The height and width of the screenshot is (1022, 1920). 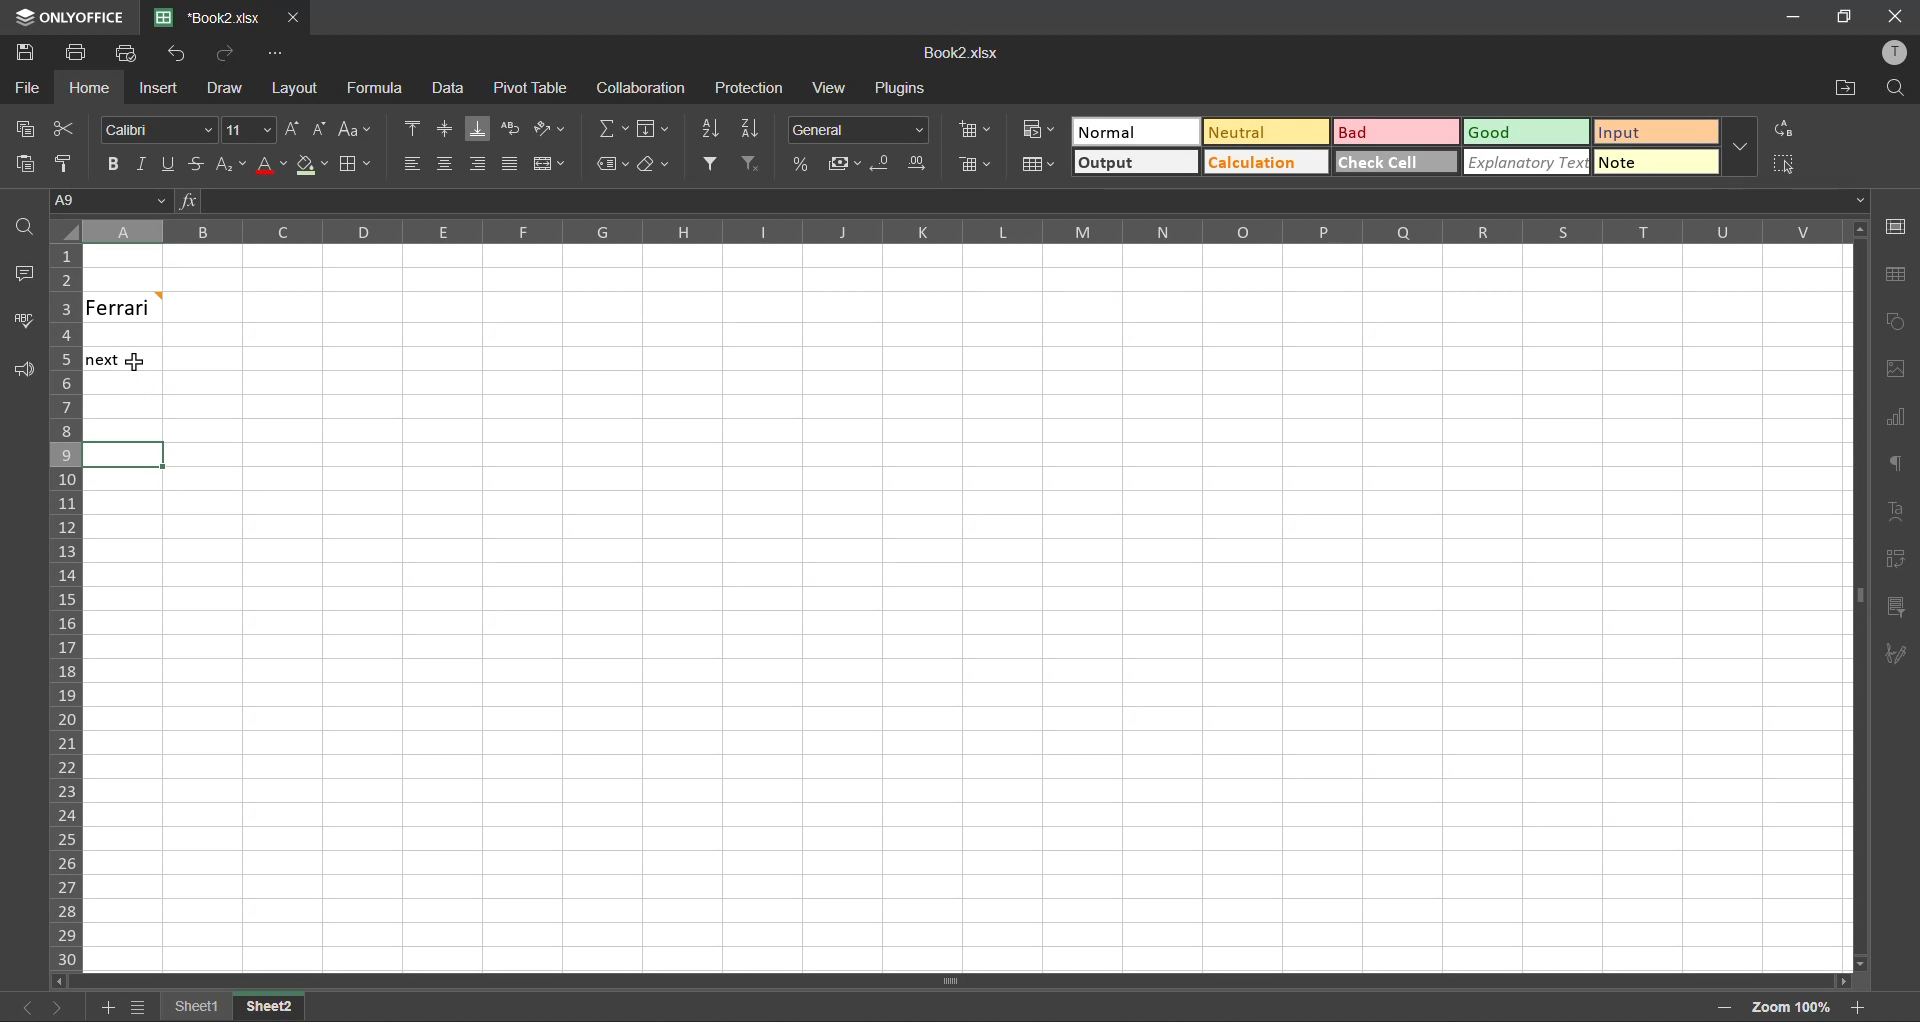 I want to click on view, so click(x=828, y=87).